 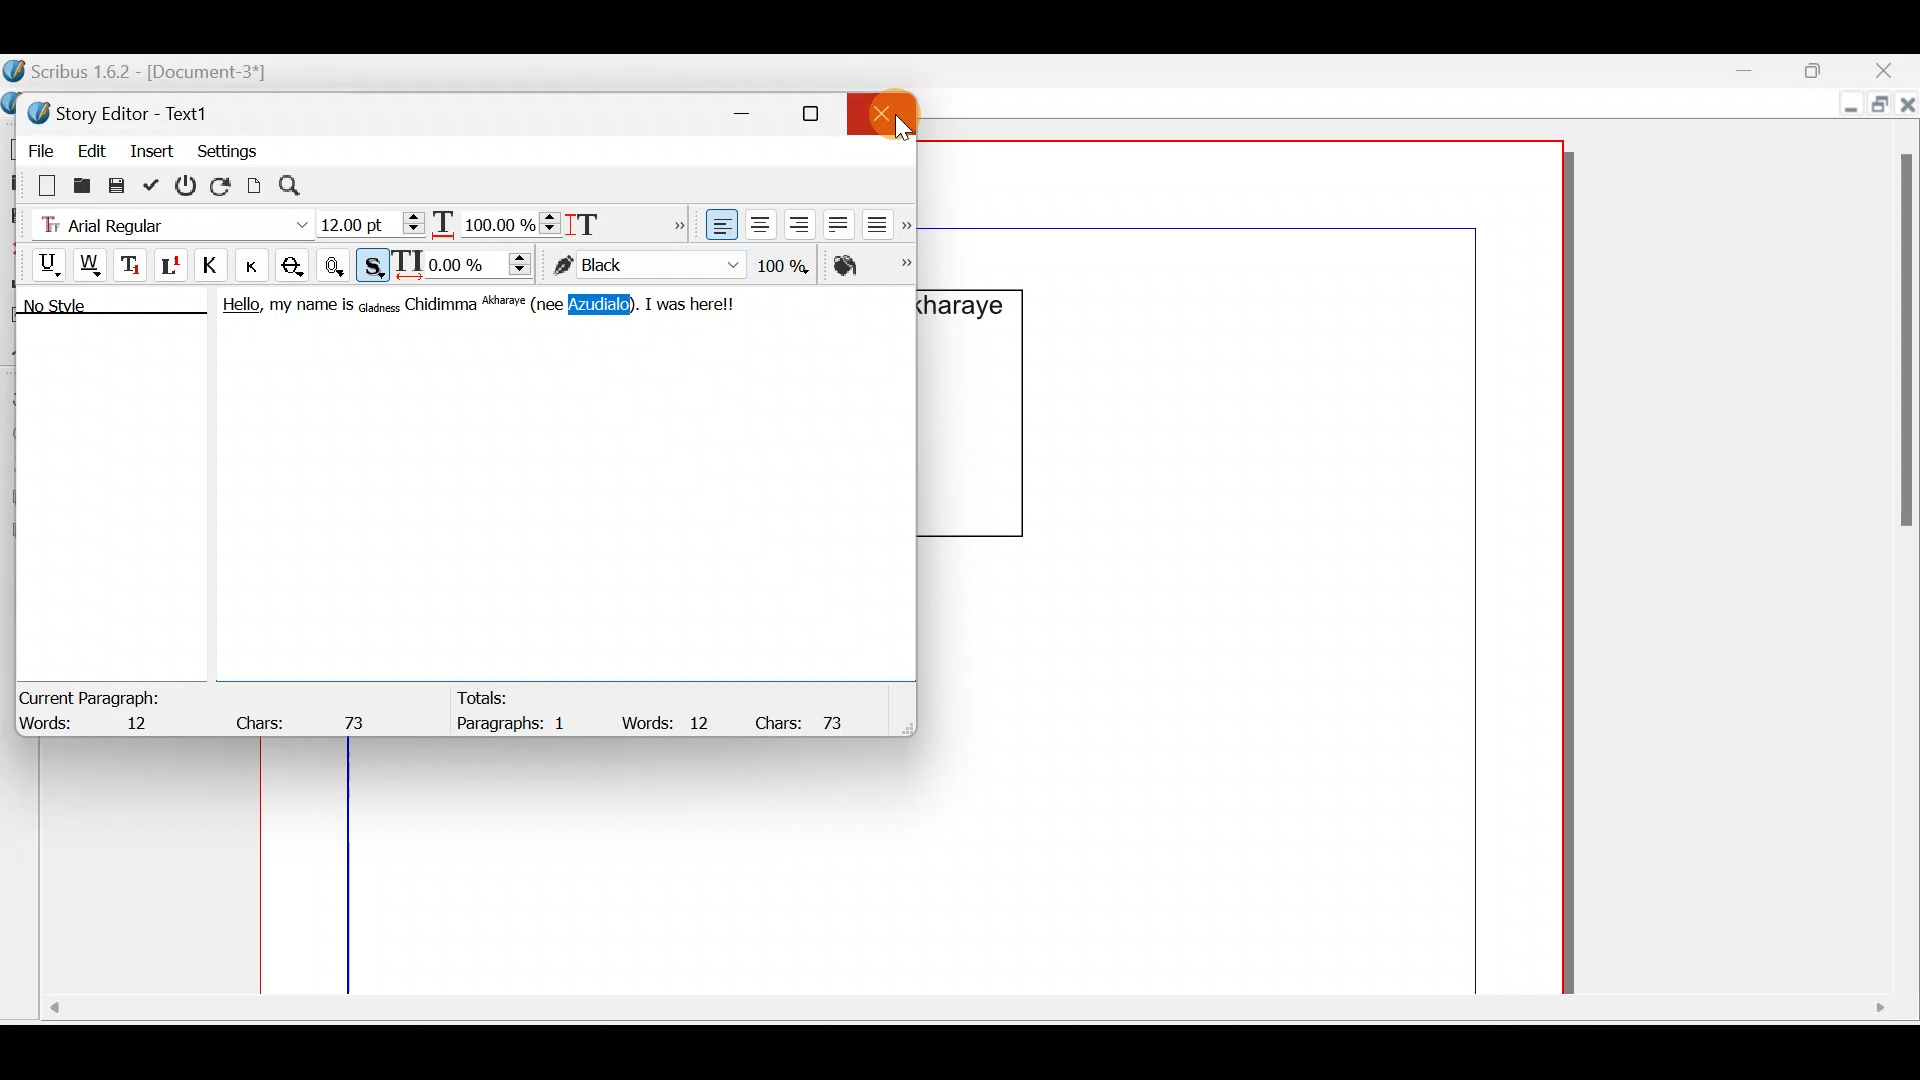 I want to click on Totals: Paragraphs: 1, so click(x=521, y=714).